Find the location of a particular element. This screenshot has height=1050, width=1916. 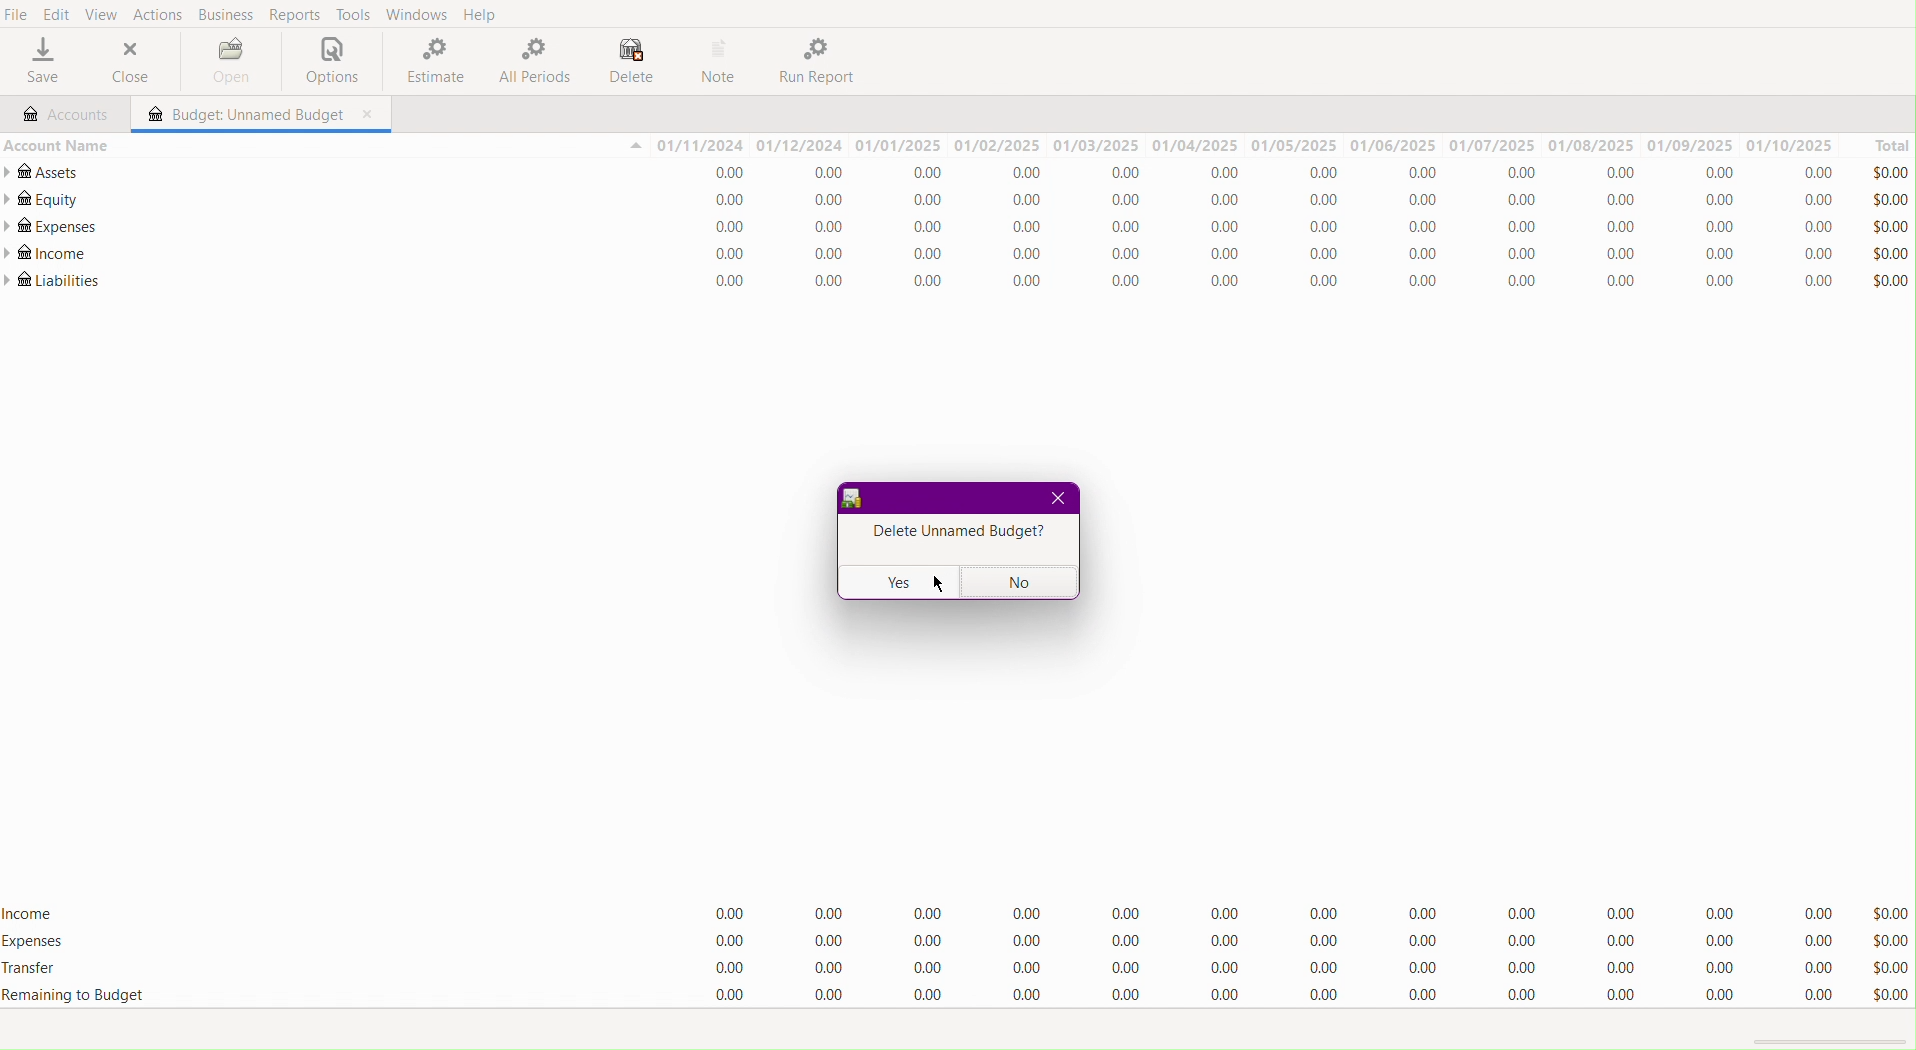

Total Value is located at coordinates (1888, 953).